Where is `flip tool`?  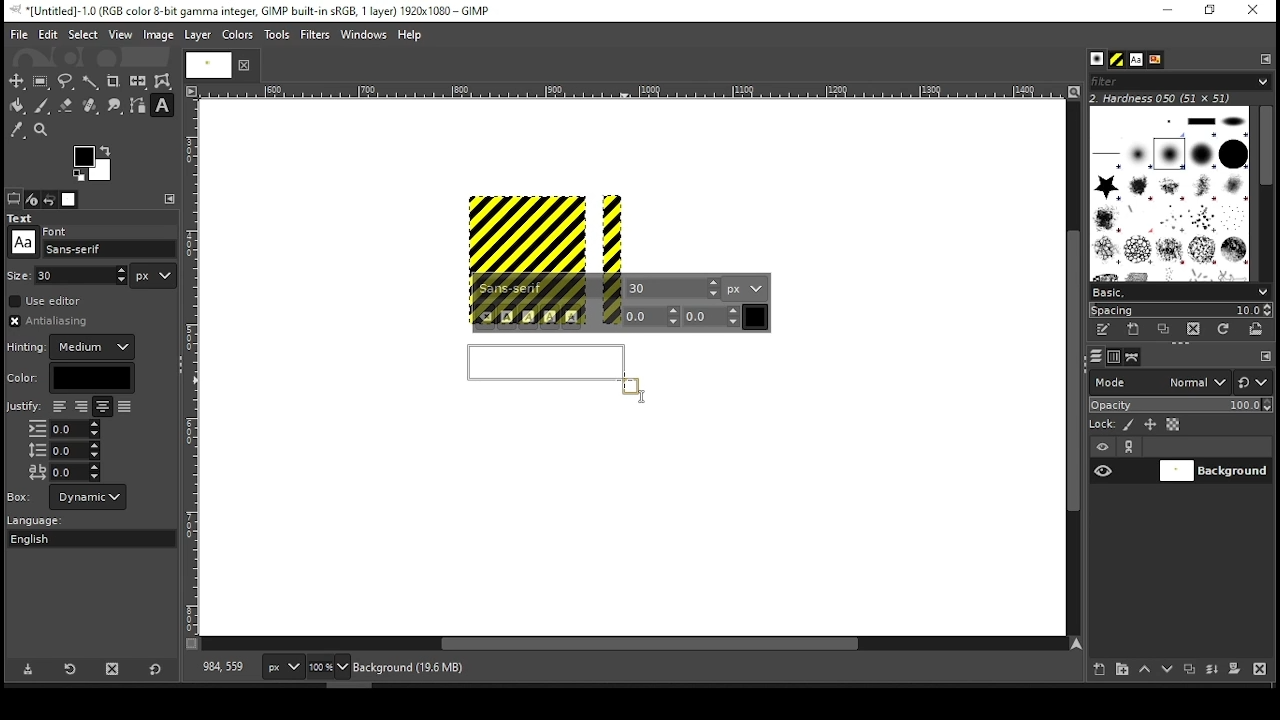
flip tool is located at coordinates (138, 80).